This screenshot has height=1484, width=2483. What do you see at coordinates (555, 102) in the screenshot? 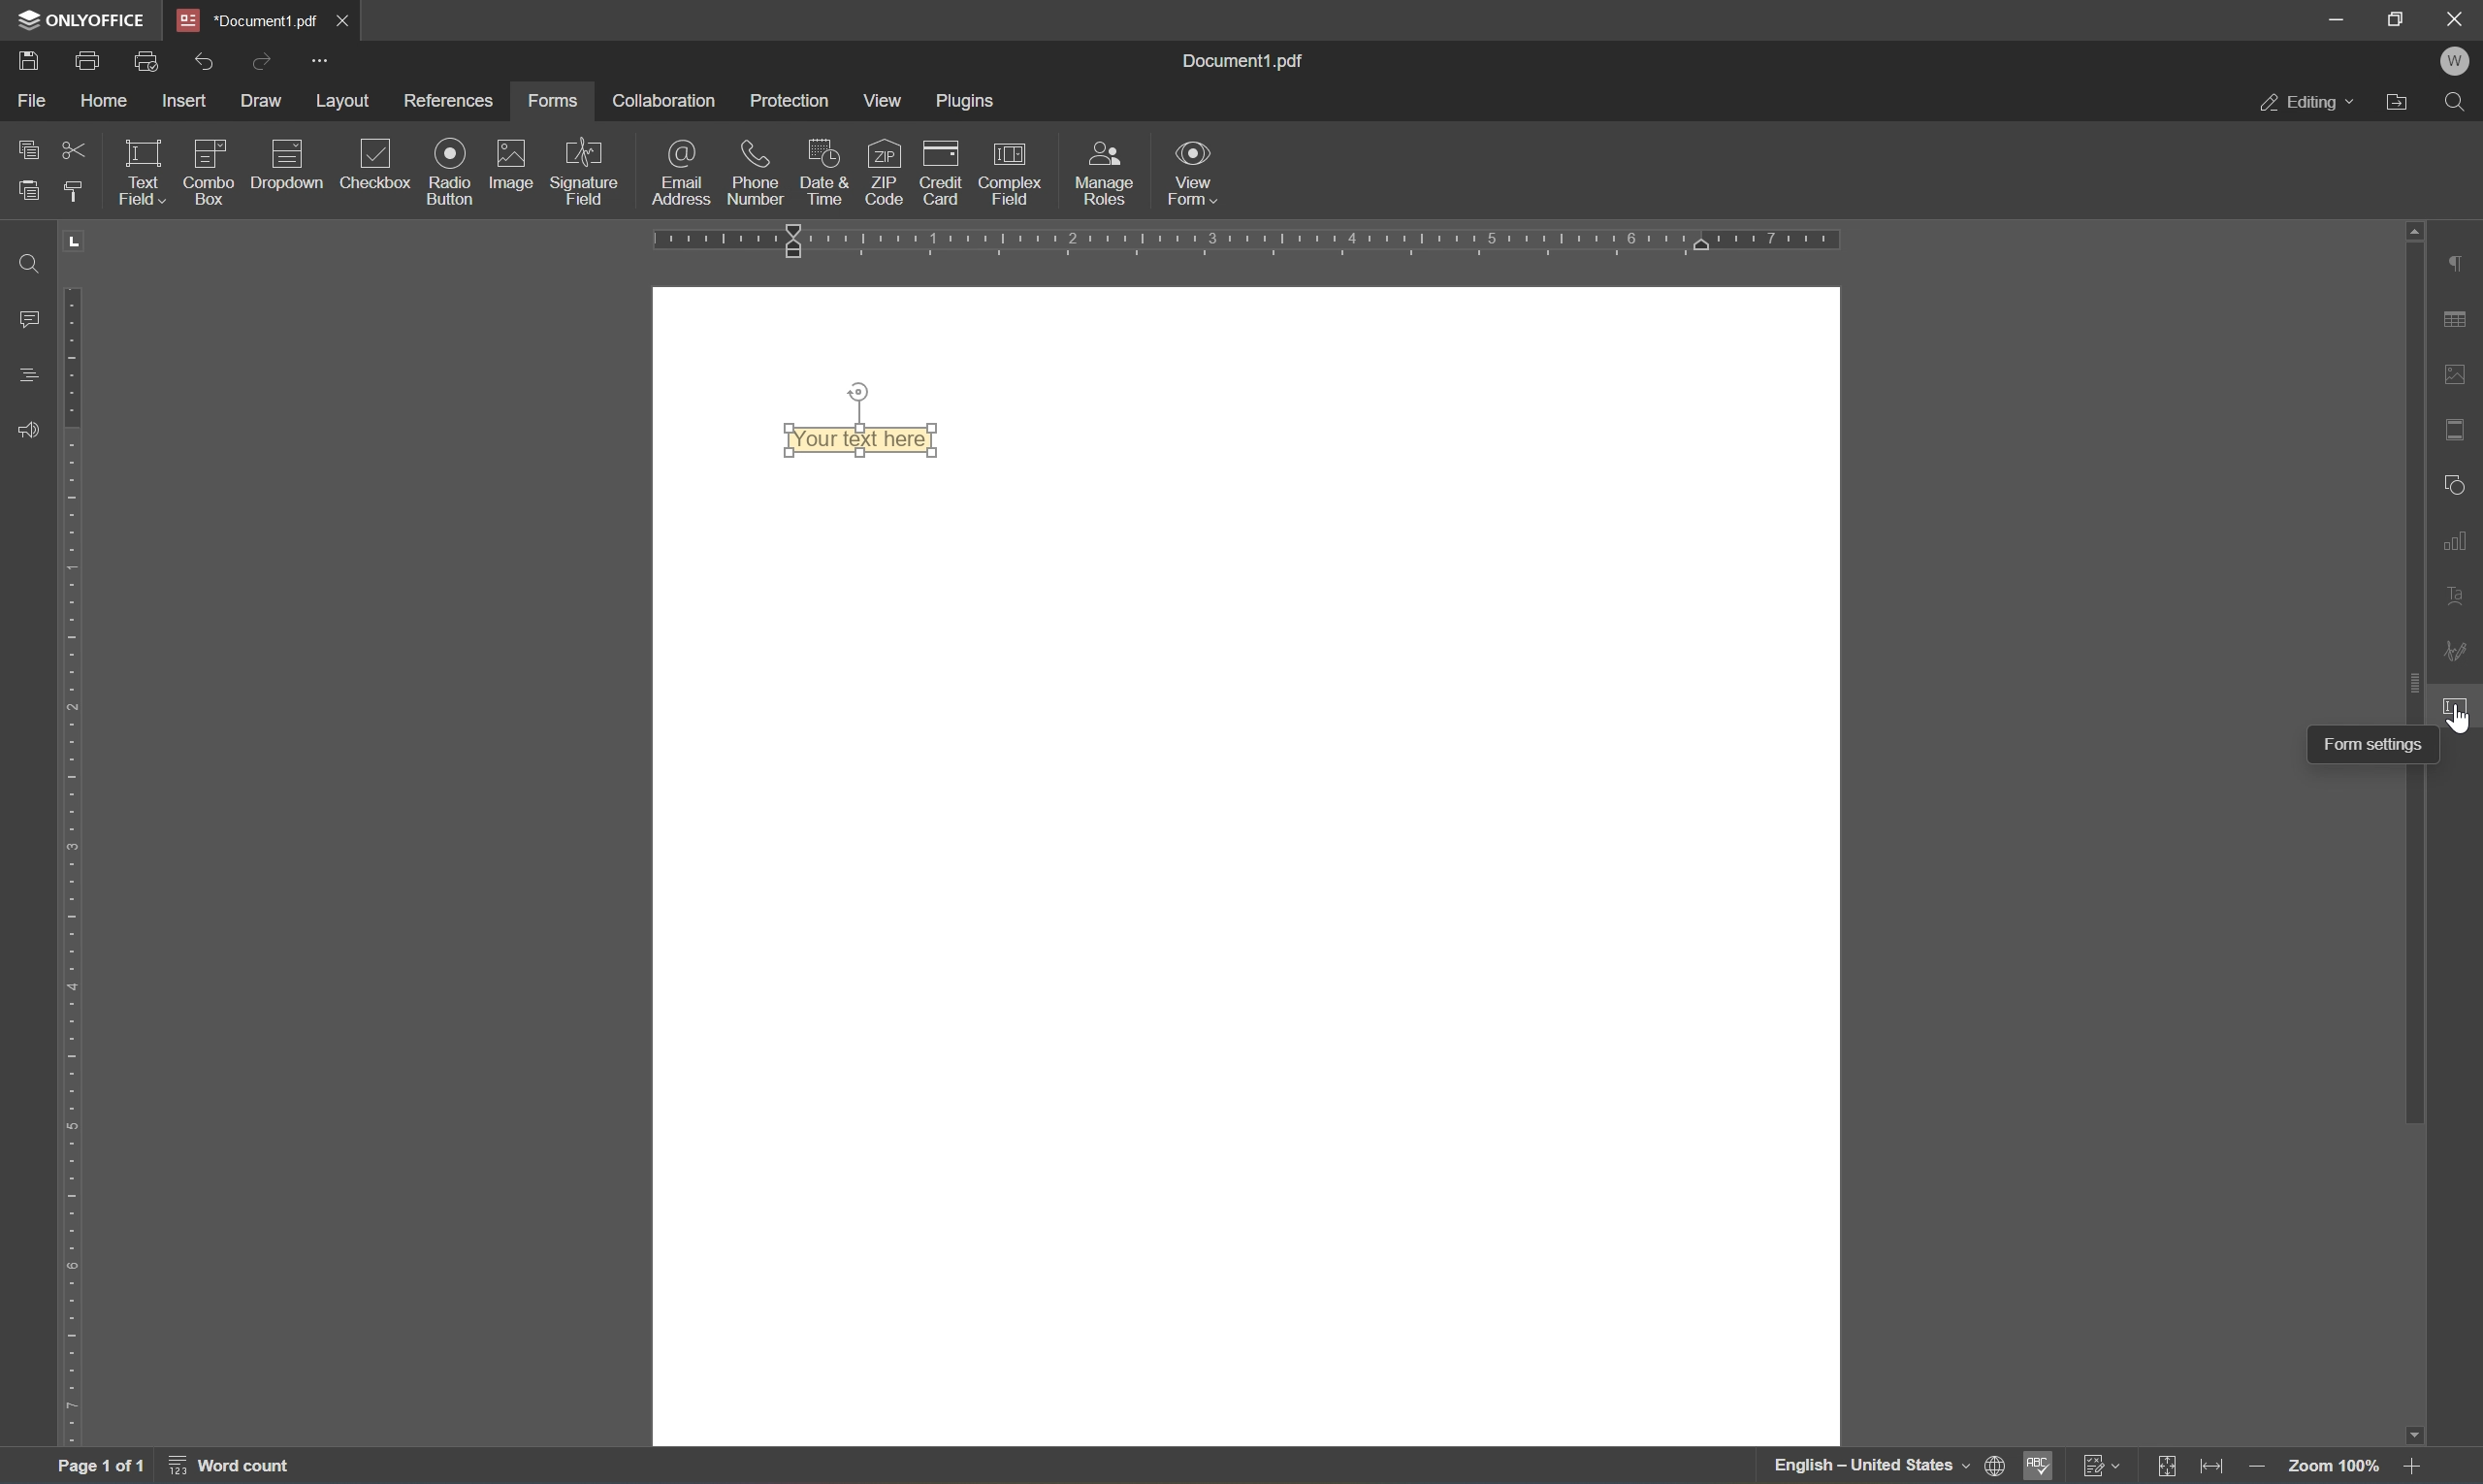
I see `forms` at bounding box center [555, 102].